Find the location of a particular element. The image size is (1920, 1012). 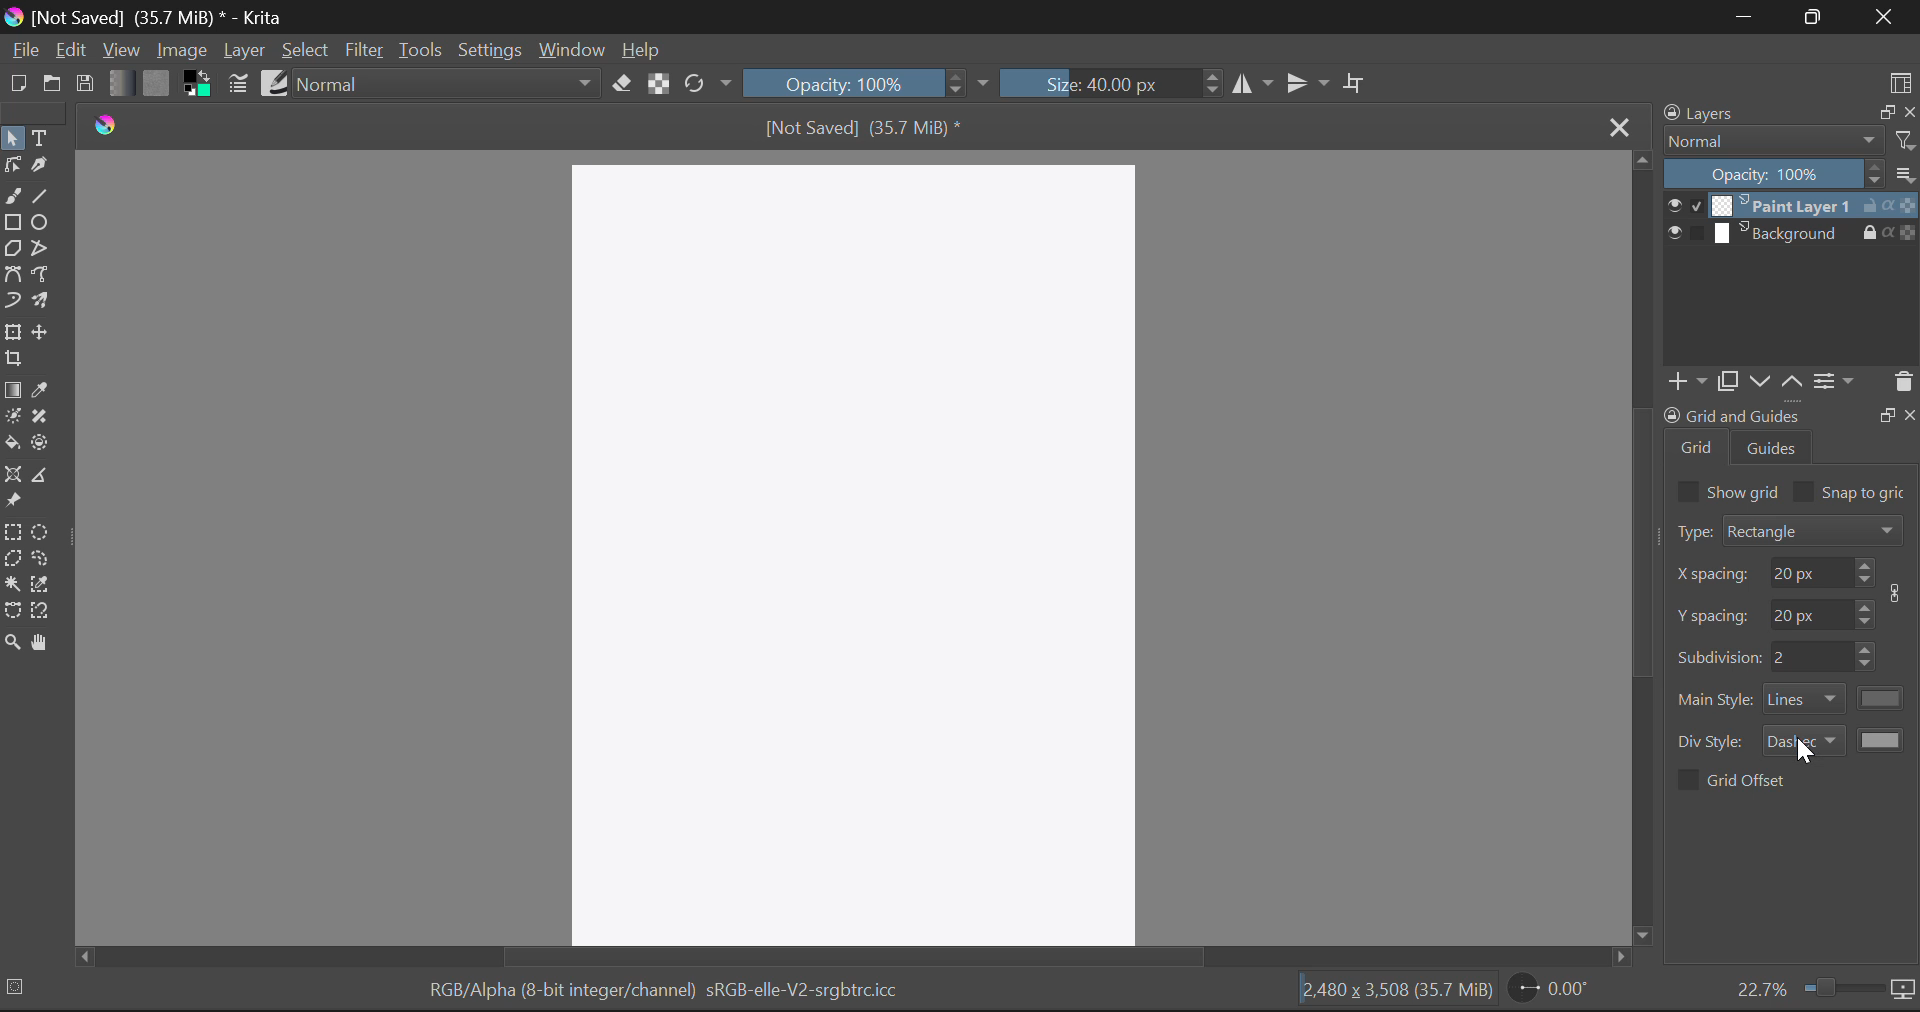

up is located at coordinates (1791, 382).